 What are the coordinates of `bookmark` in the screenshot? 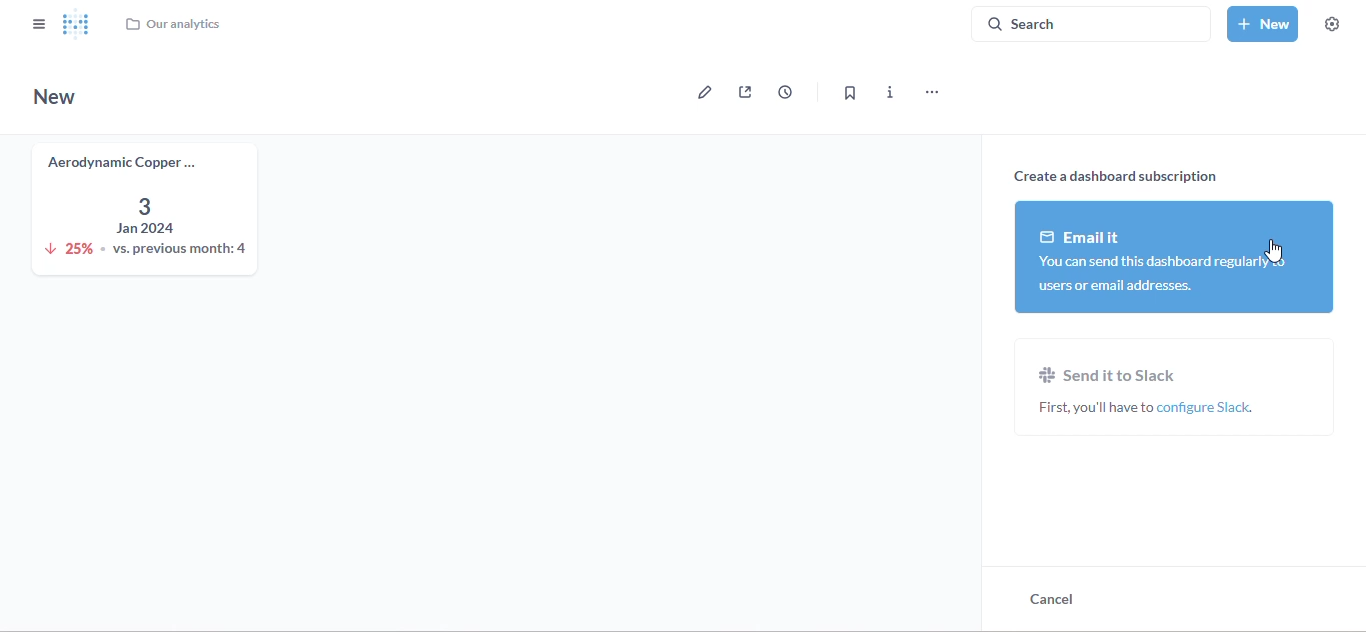 It's located at (849, 93).